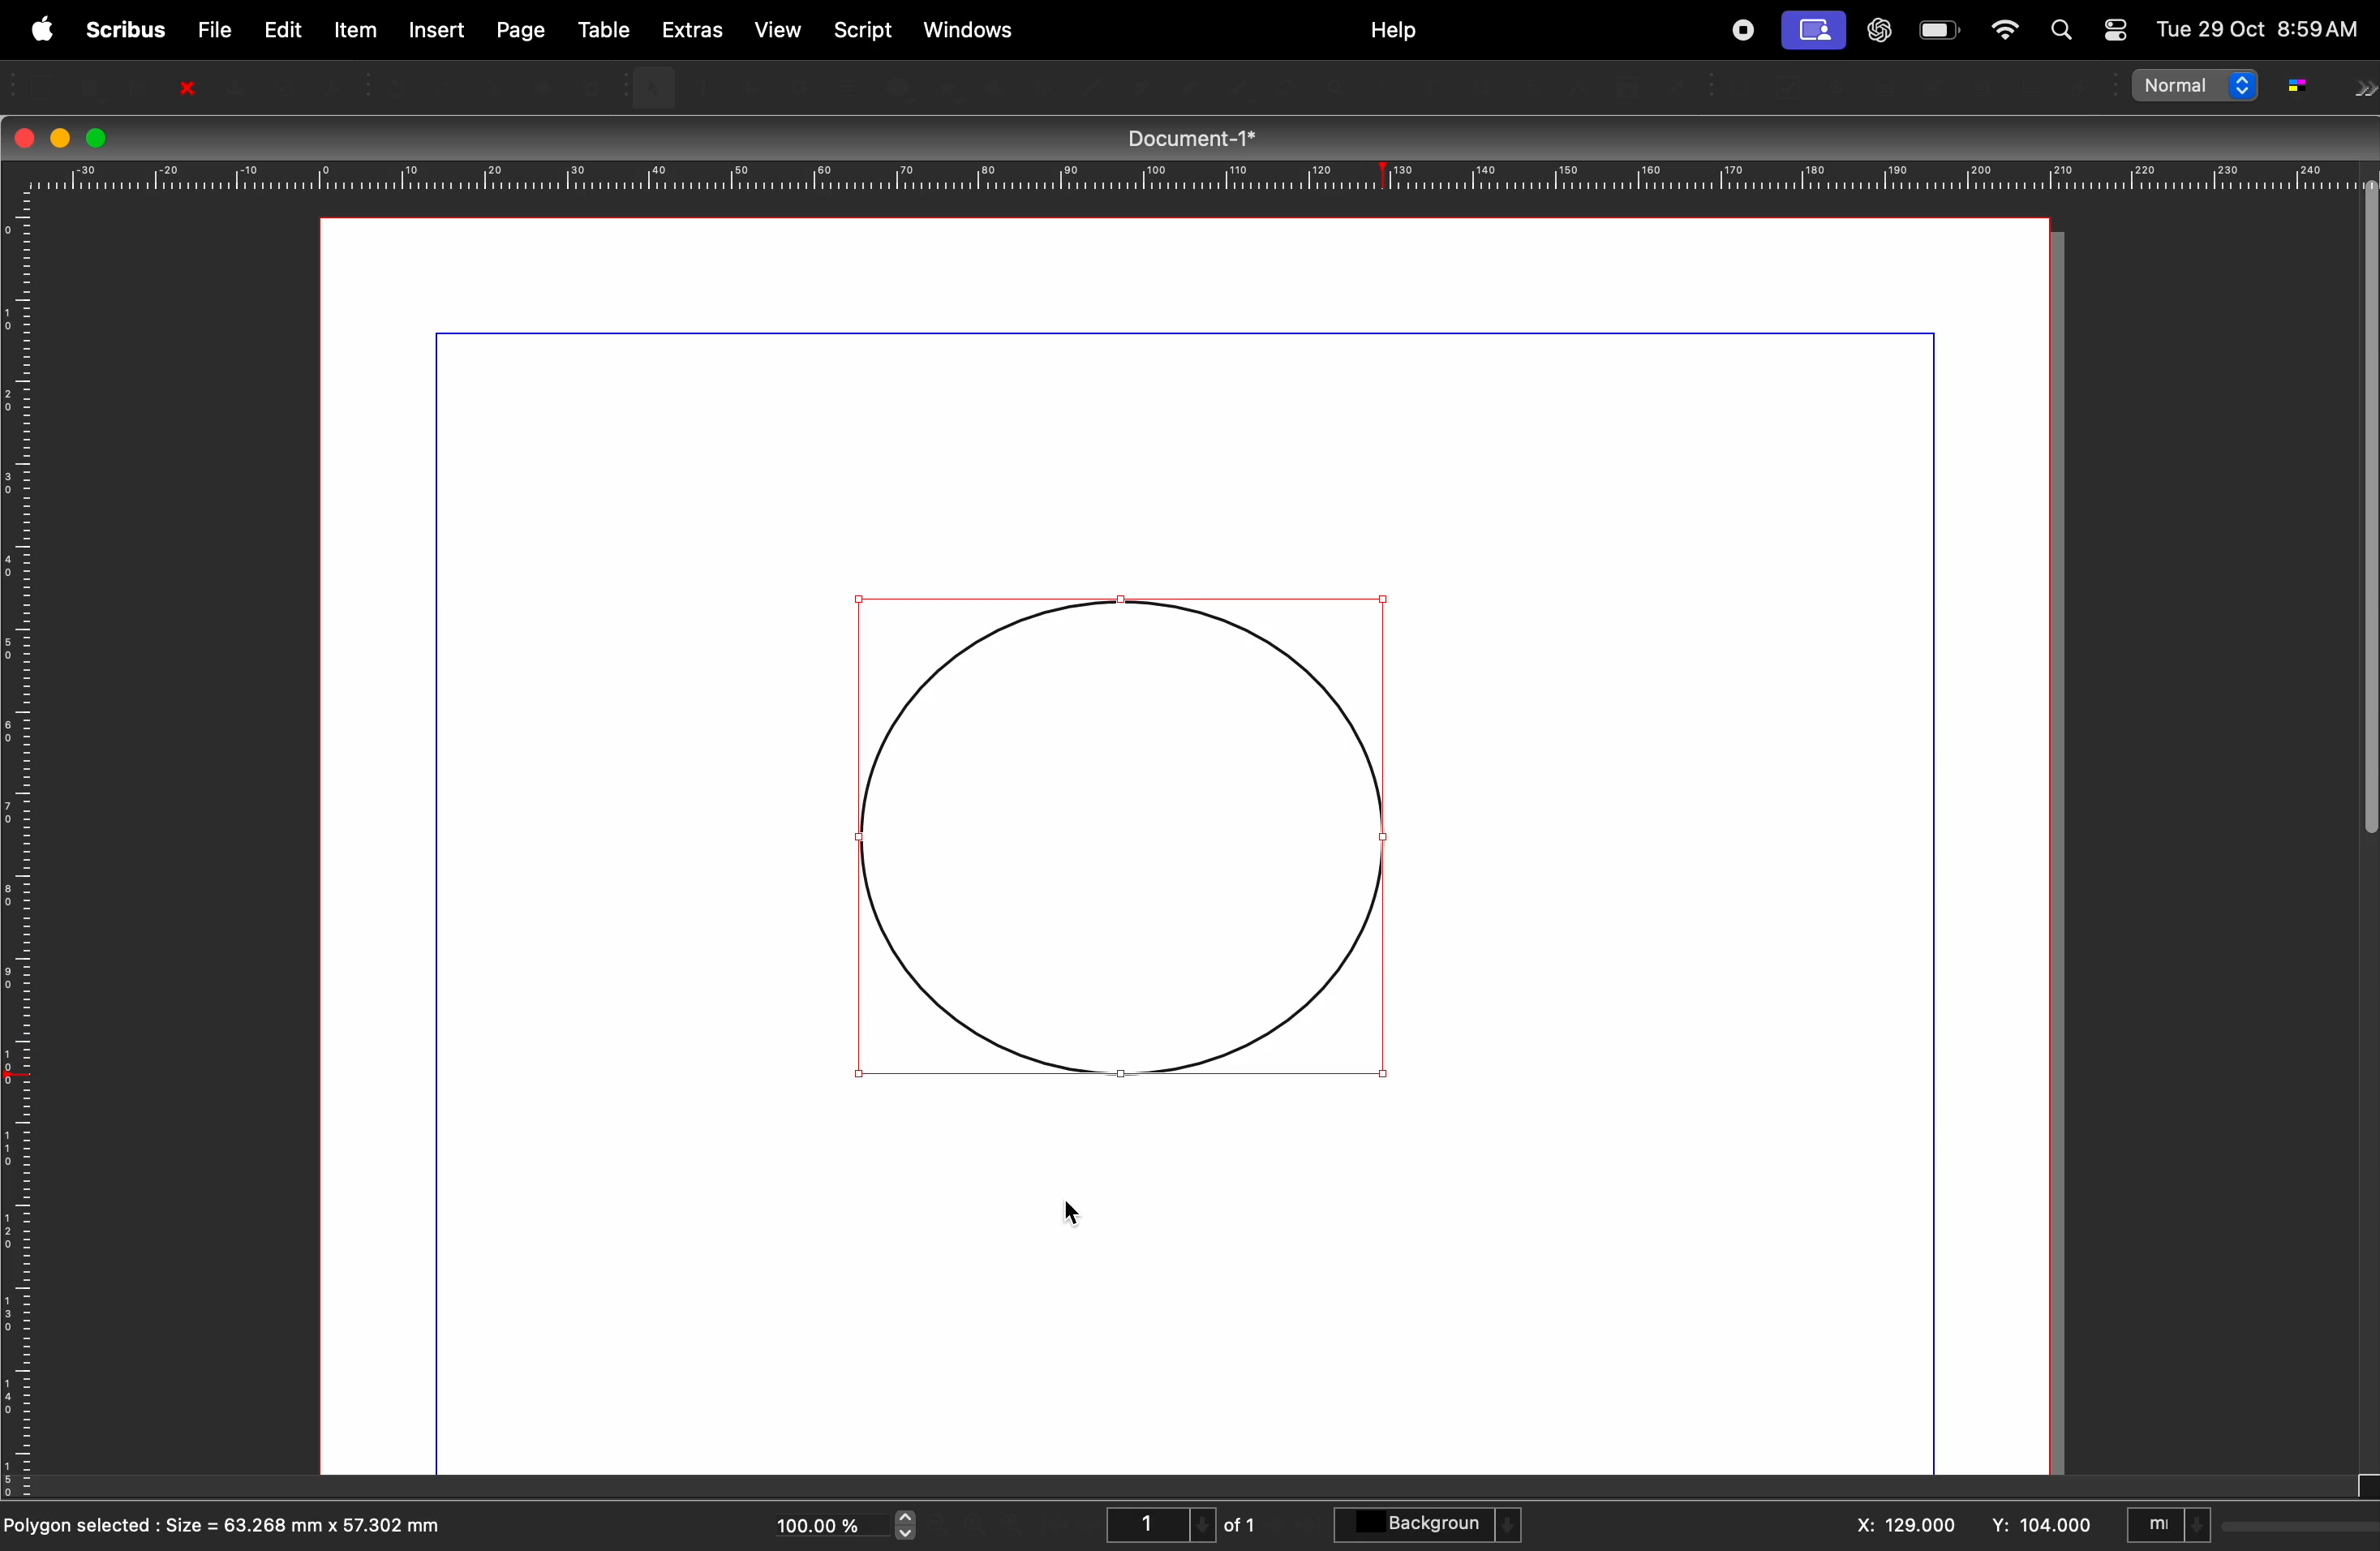 The image size is (2380, 1551). I want to click on Link annotation, so click(2078, 87).